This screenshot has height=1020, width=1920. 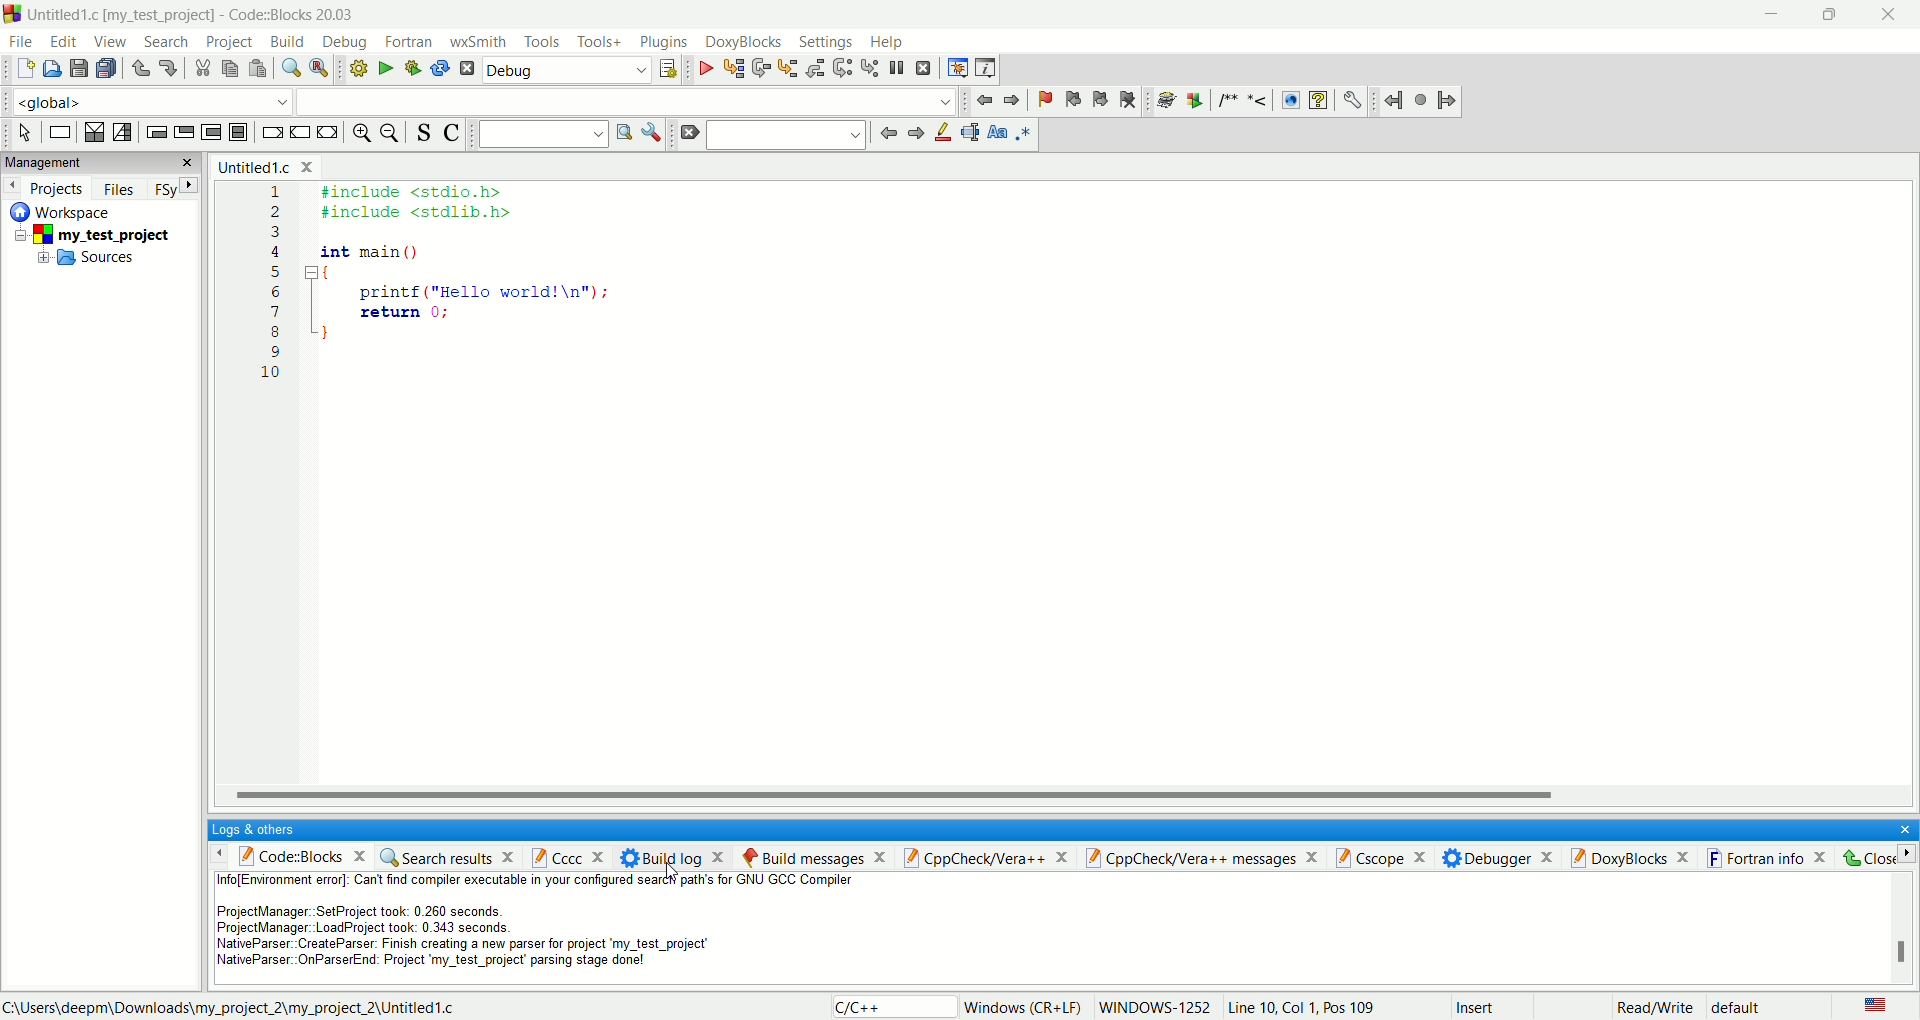 I want to click on project, so click(x=102, y=233).